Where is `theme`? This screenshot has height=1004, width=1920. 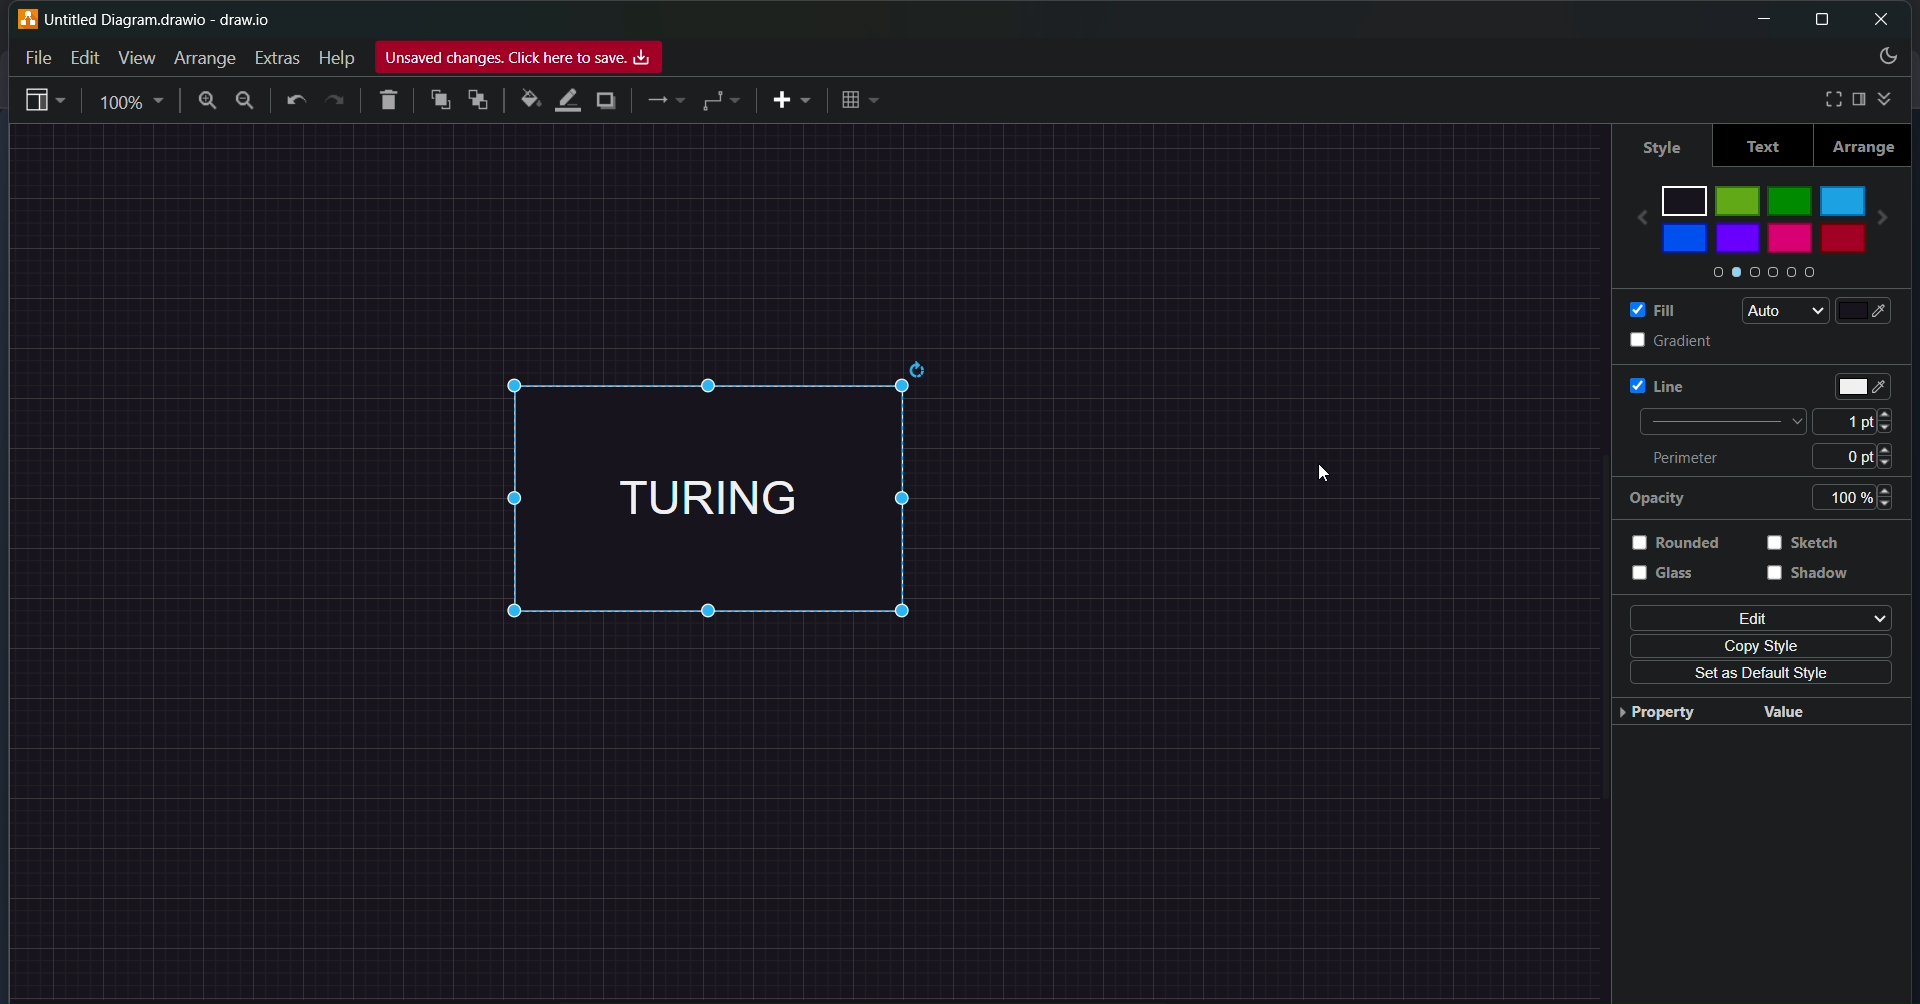
theme is located at coordinates (1886, 59).